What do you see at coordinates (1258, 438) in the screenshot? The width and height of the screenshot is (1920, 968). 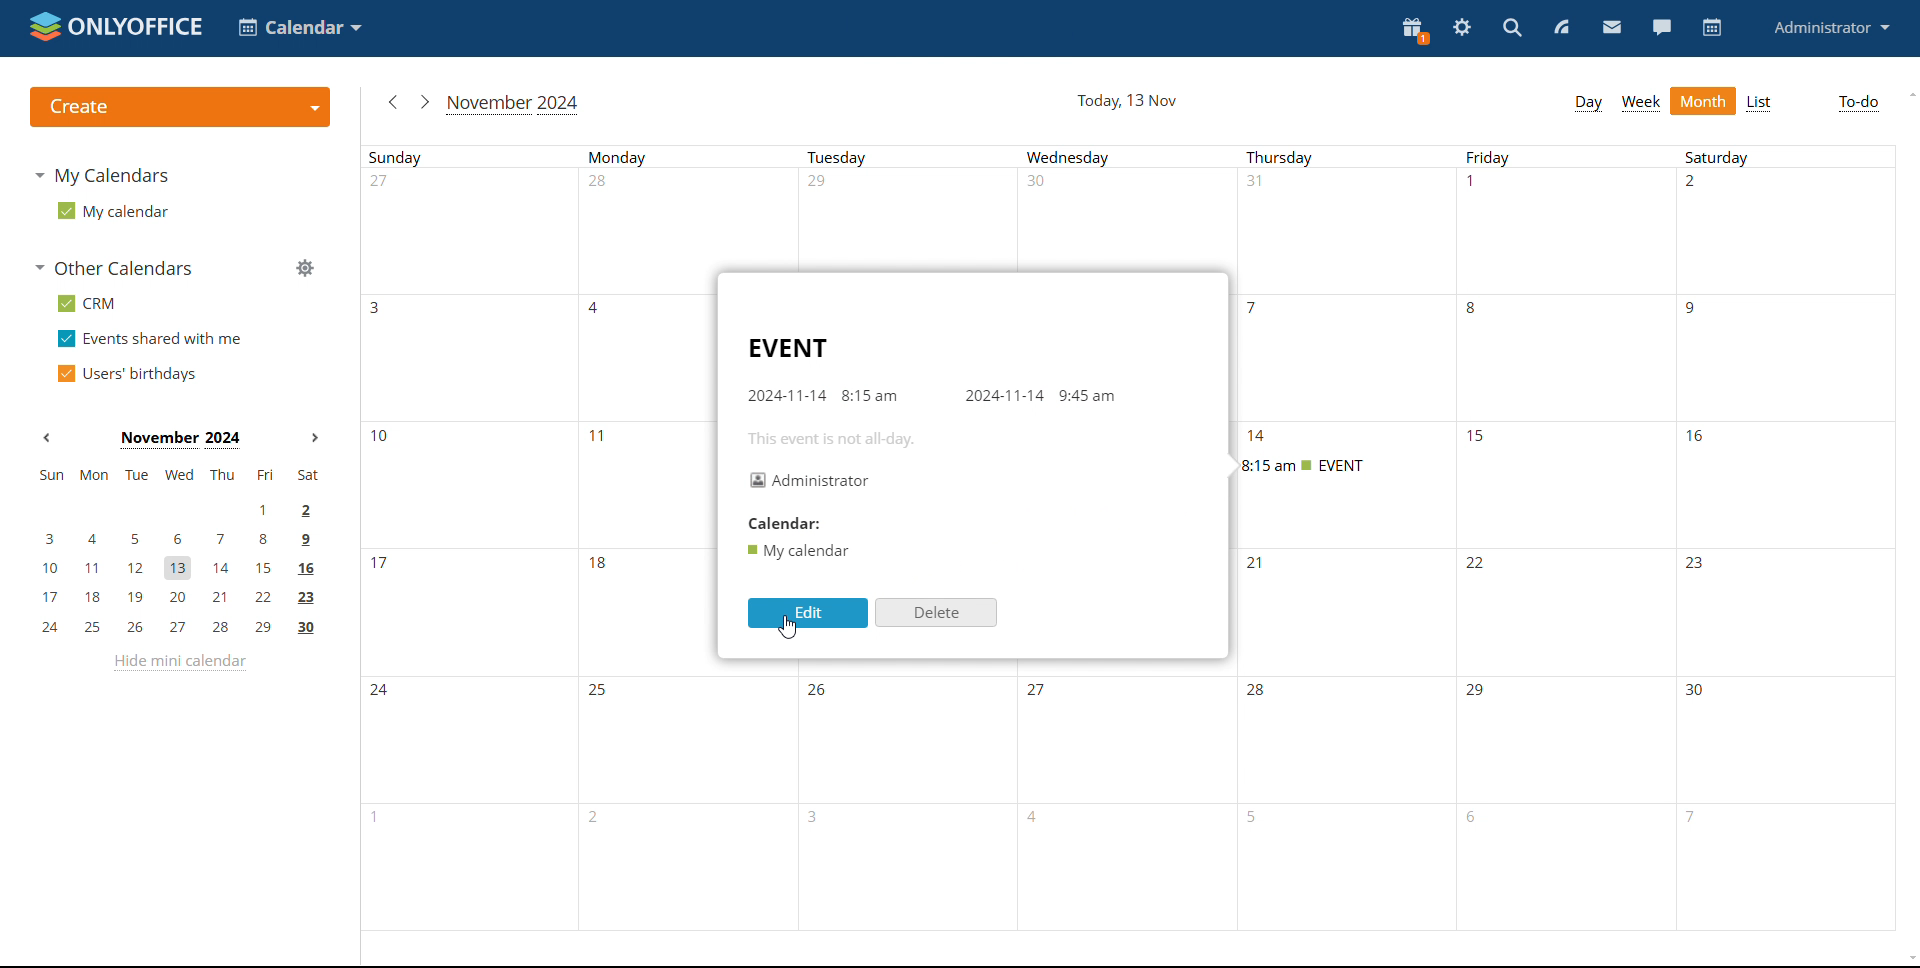 I see `event date` at bounding box center [1258, 438].